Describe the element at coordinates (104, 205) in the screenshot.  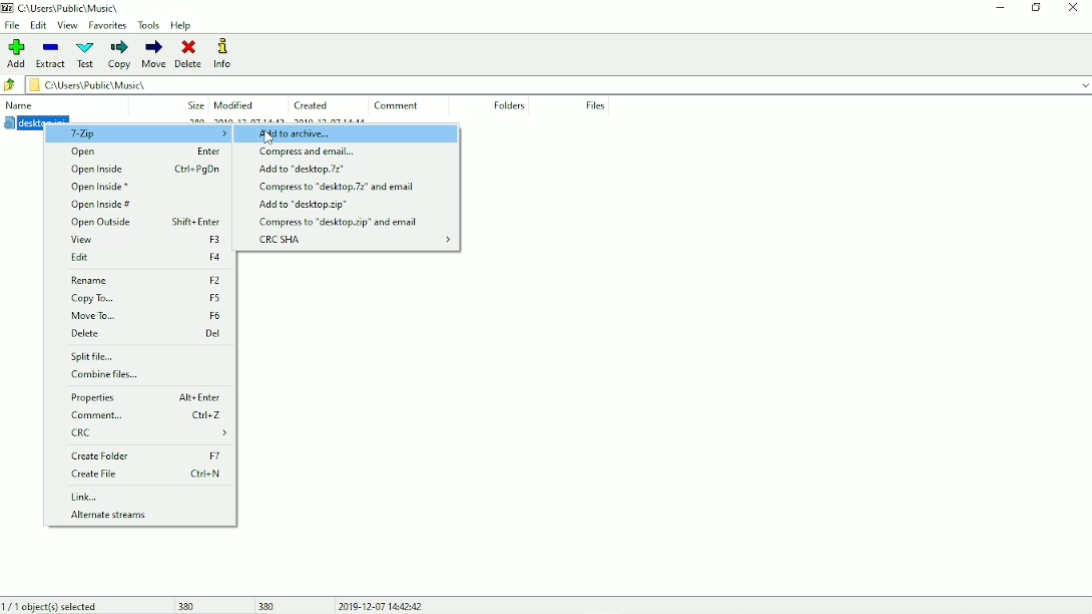
I see `Open Inside #` at that location.